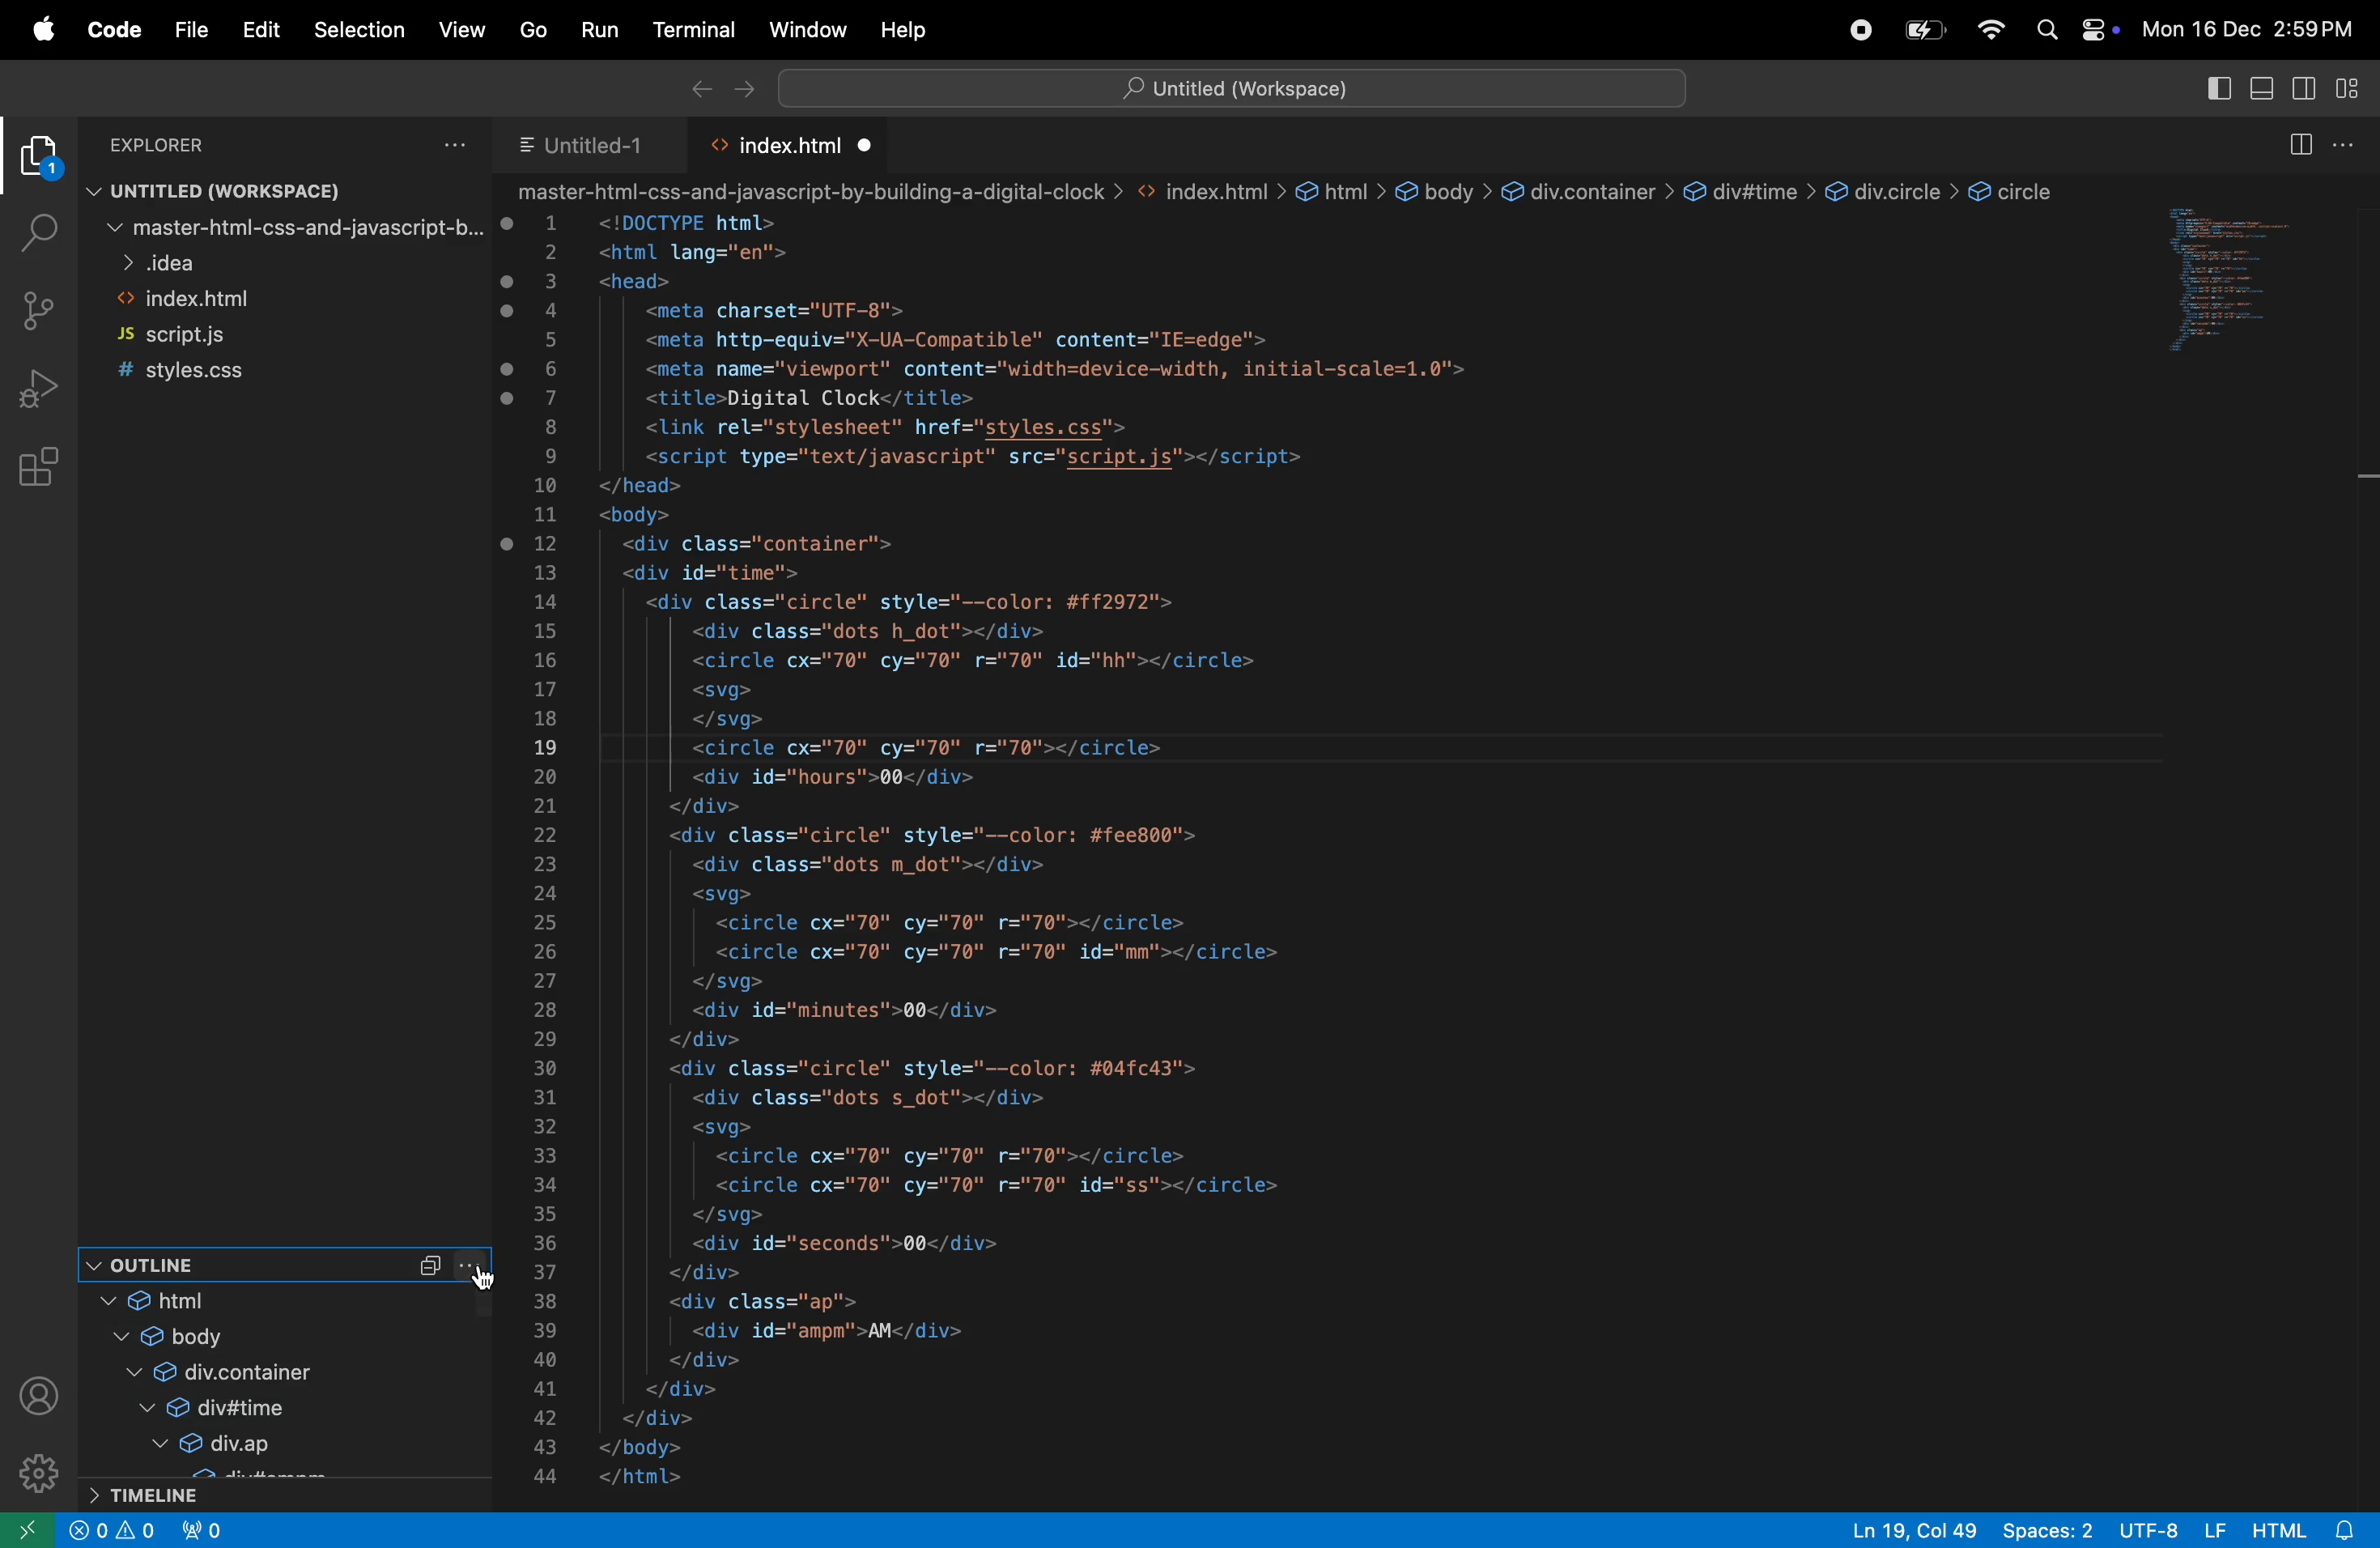  What do you see at coordinates (175, 142) in the screenshot?
I see `explorer` at bounding box center [175, 142].